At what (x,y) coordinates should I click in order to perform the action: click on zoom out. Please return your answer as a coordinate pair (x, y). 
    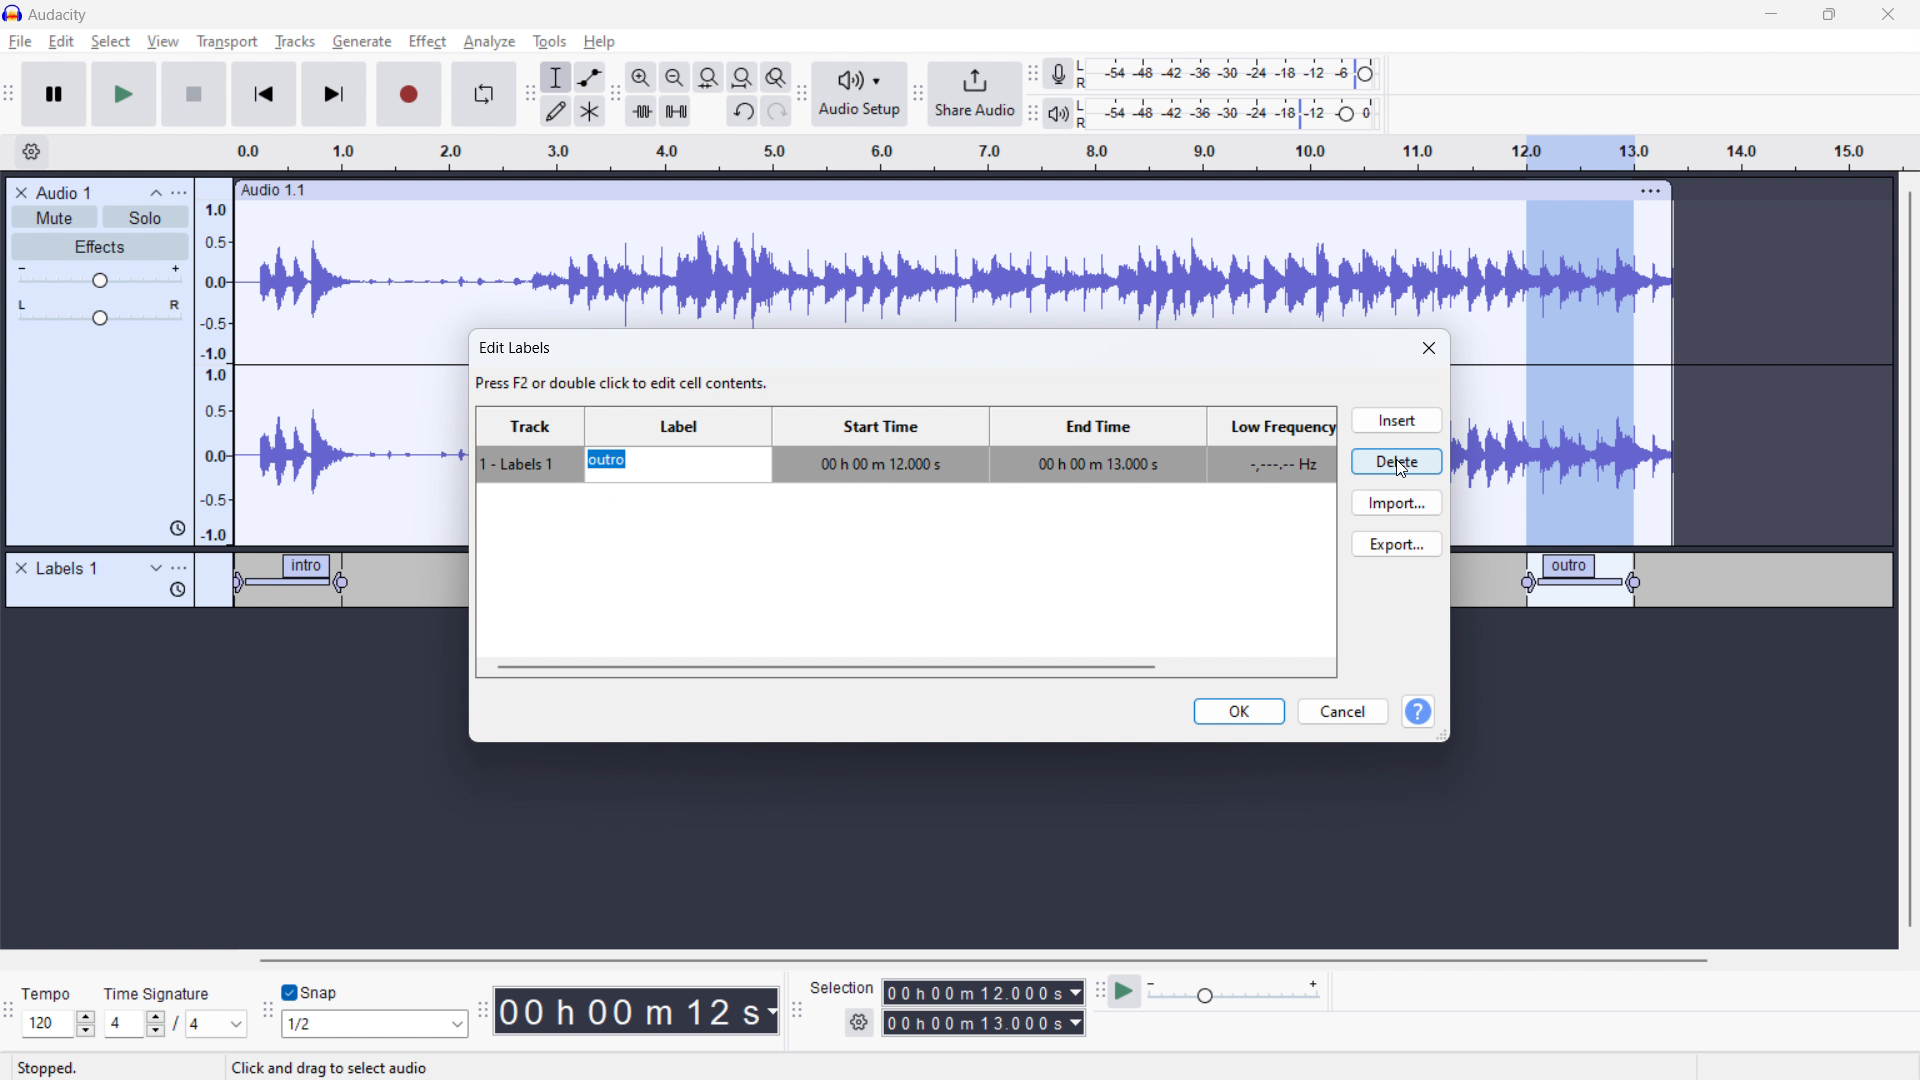
    Looking at the image, I should click on (674, 77).